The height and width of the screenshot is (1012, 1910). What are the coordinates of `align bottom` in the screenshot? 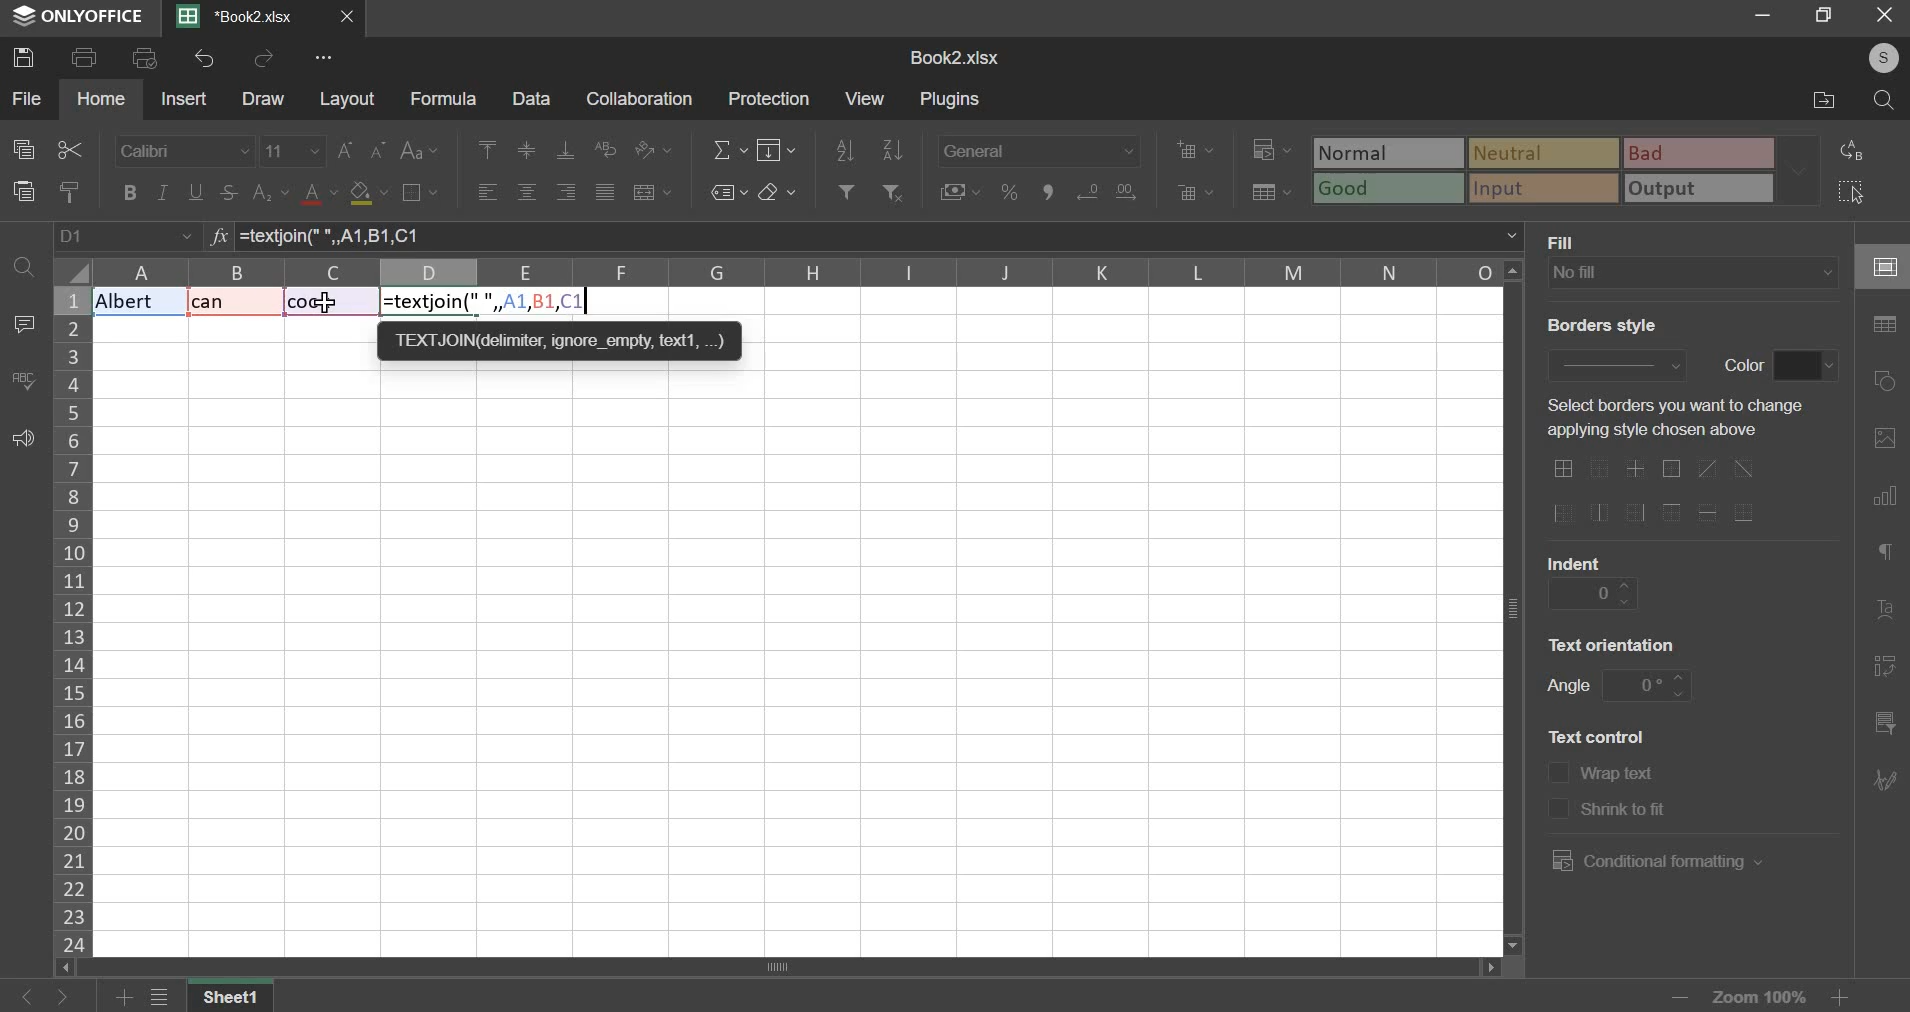 It's located at (566, 150).